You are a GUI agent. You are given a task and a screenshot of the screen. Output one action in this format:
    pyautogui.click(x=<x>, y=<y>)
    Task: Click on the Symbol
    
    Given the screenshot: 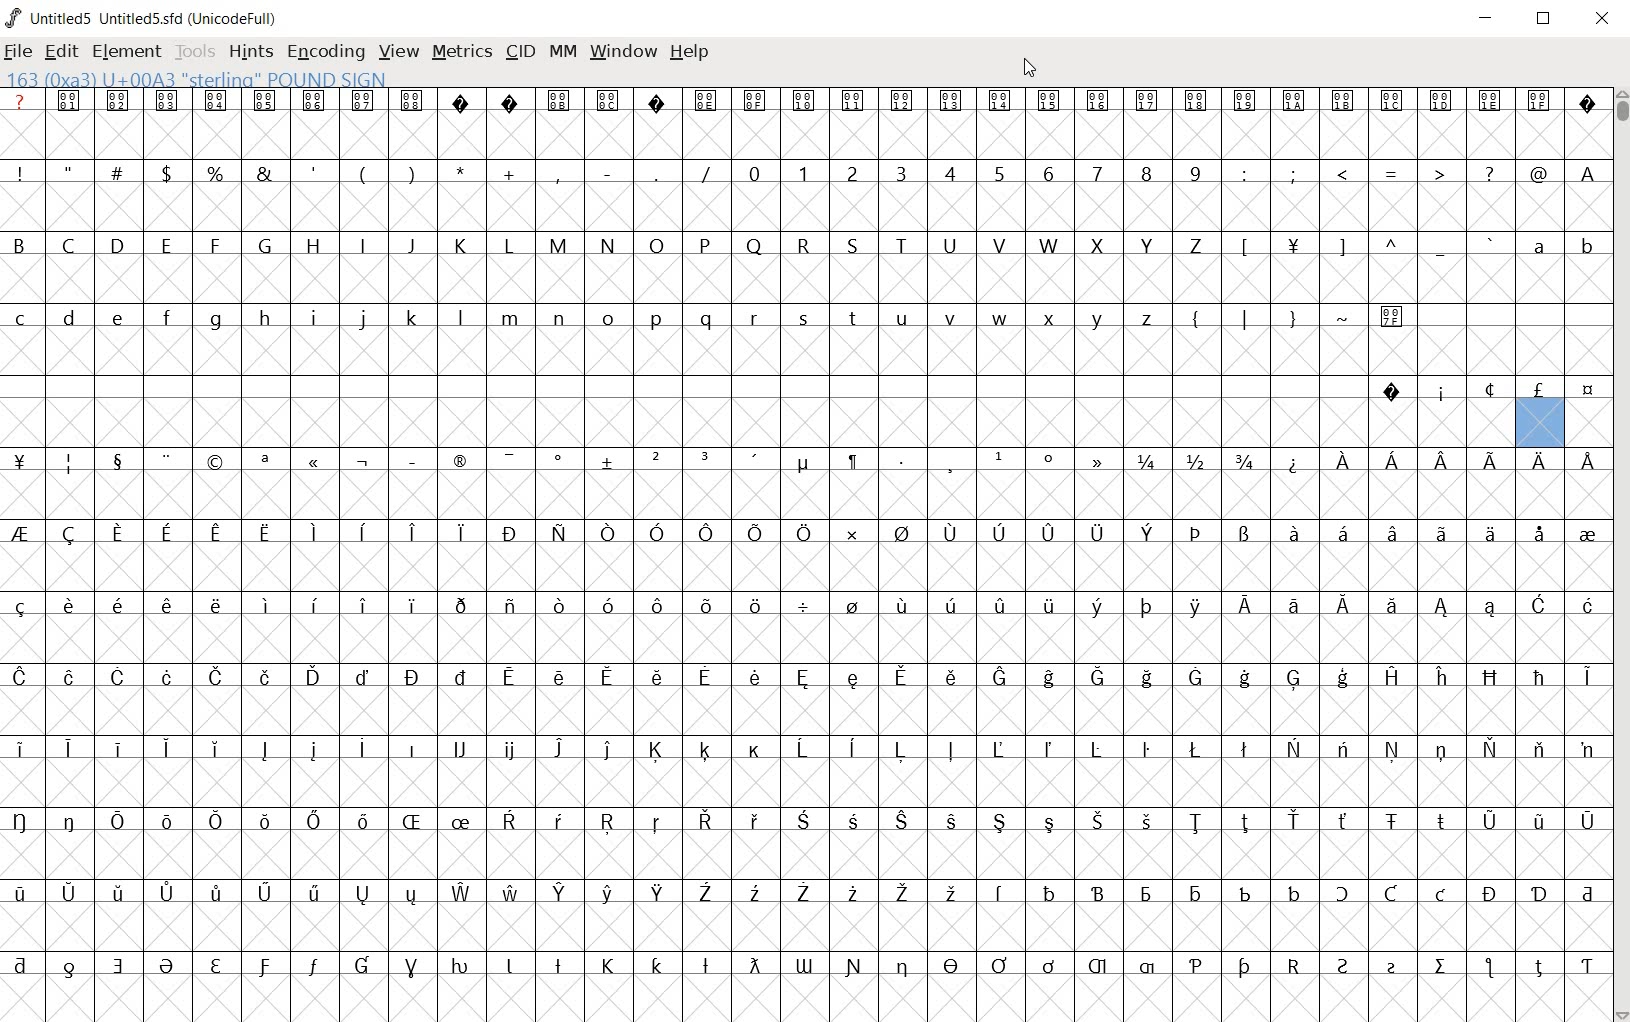 What is the action you would take?
    pyautogui.click(x=462, y=675)
    